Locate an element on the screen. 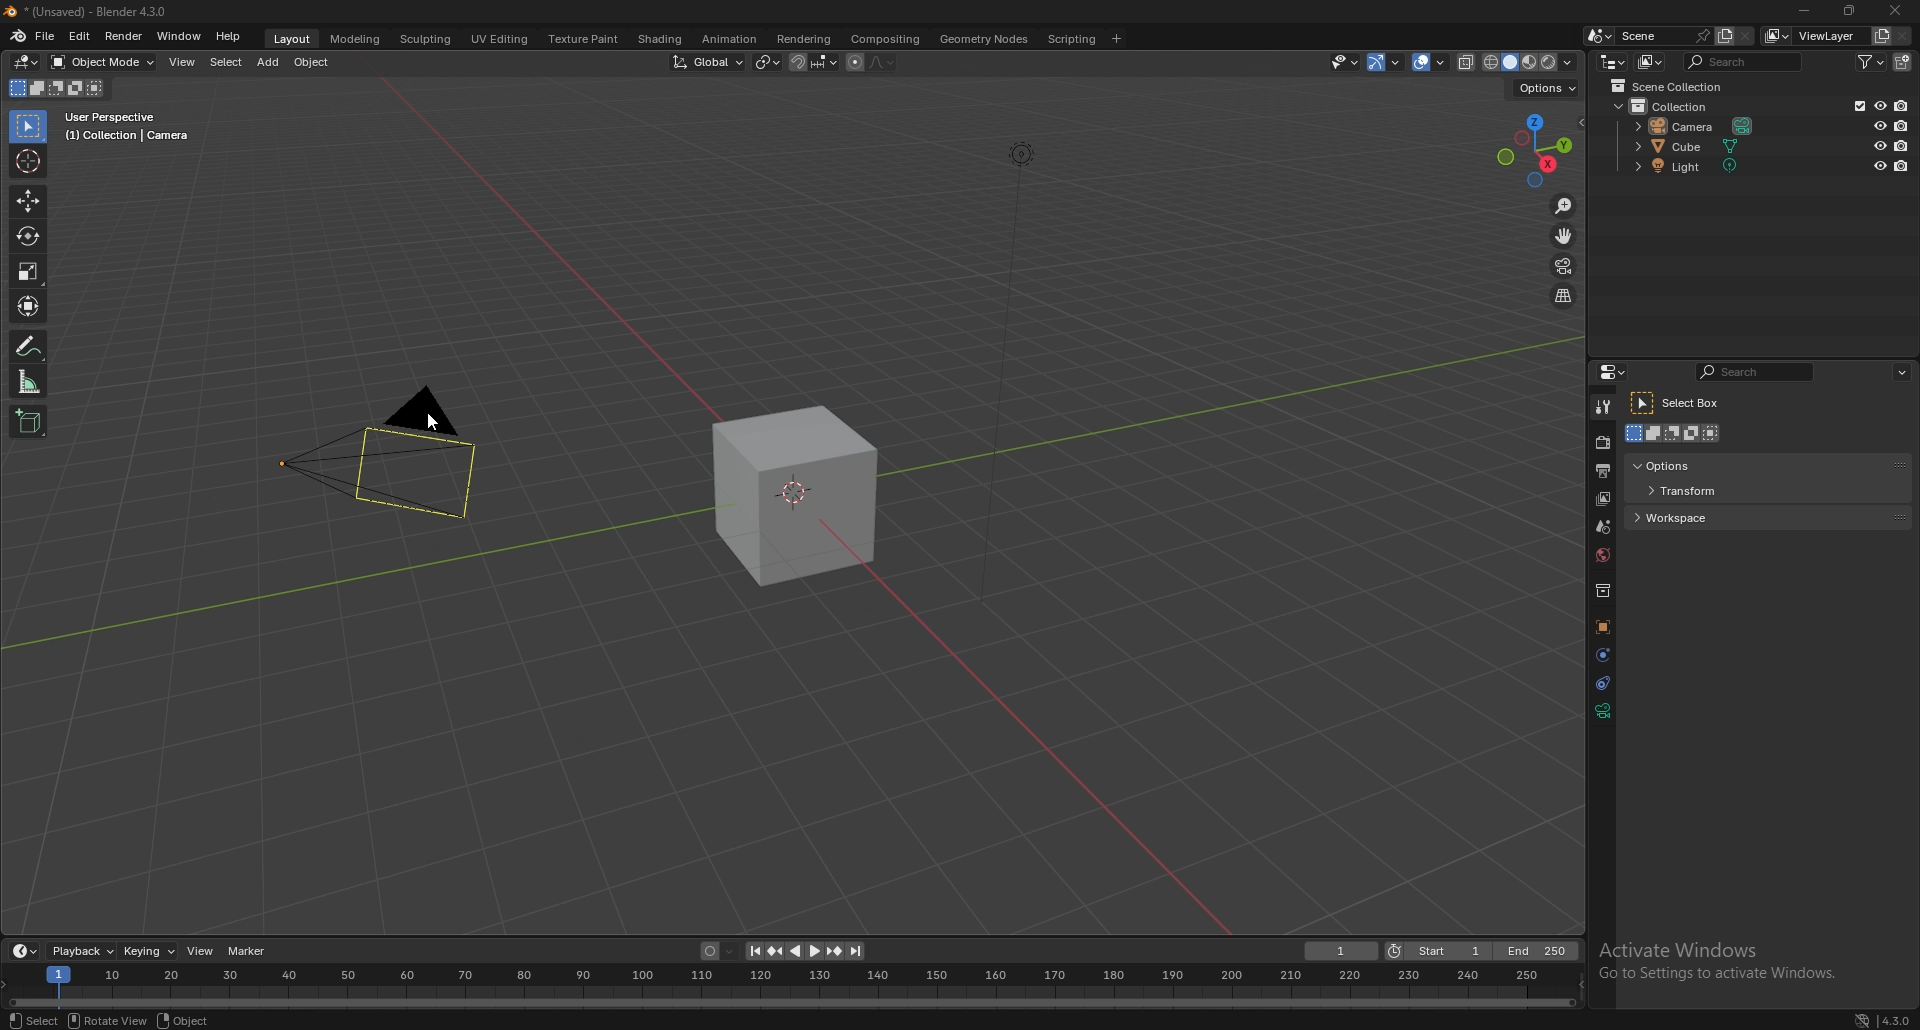 Image resolution: width=1920 pixels, height=1030 pixels. rendering is located at coordinates (804, 39).